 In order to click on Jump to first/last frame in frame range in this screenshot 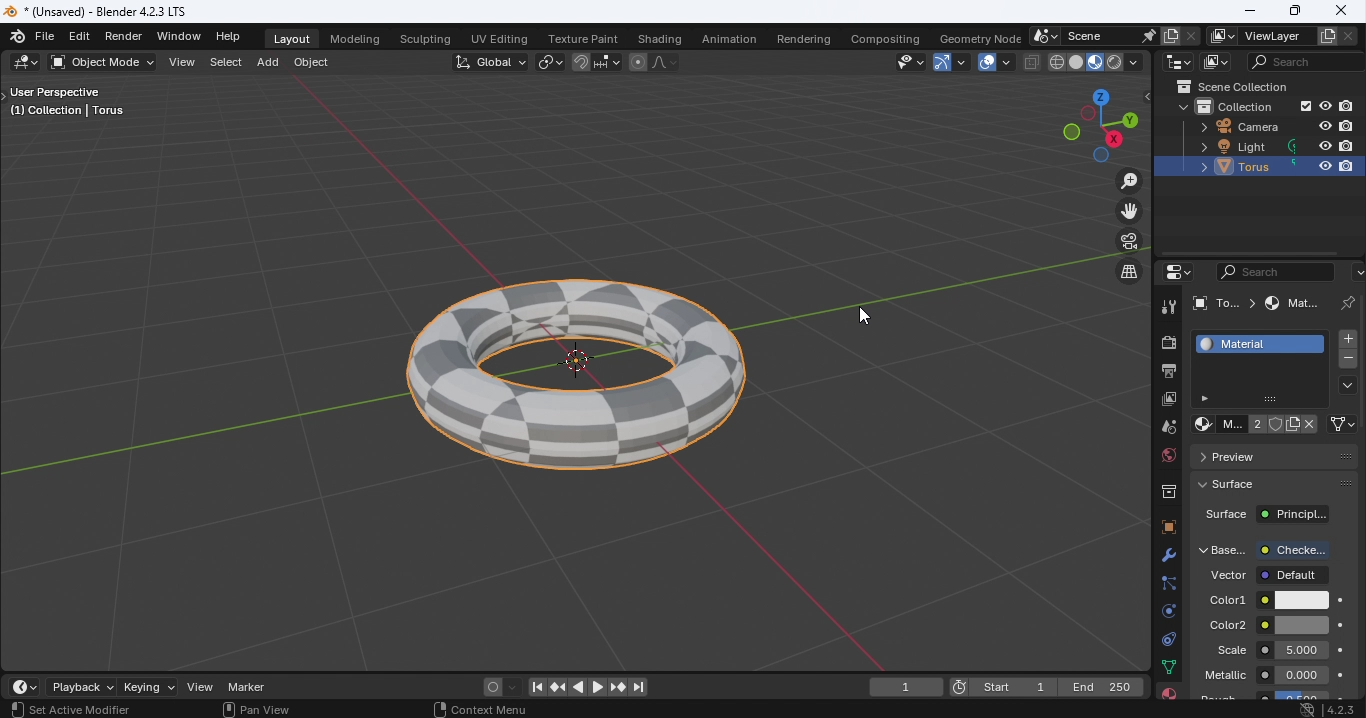, I will do `click(641, 687)`.